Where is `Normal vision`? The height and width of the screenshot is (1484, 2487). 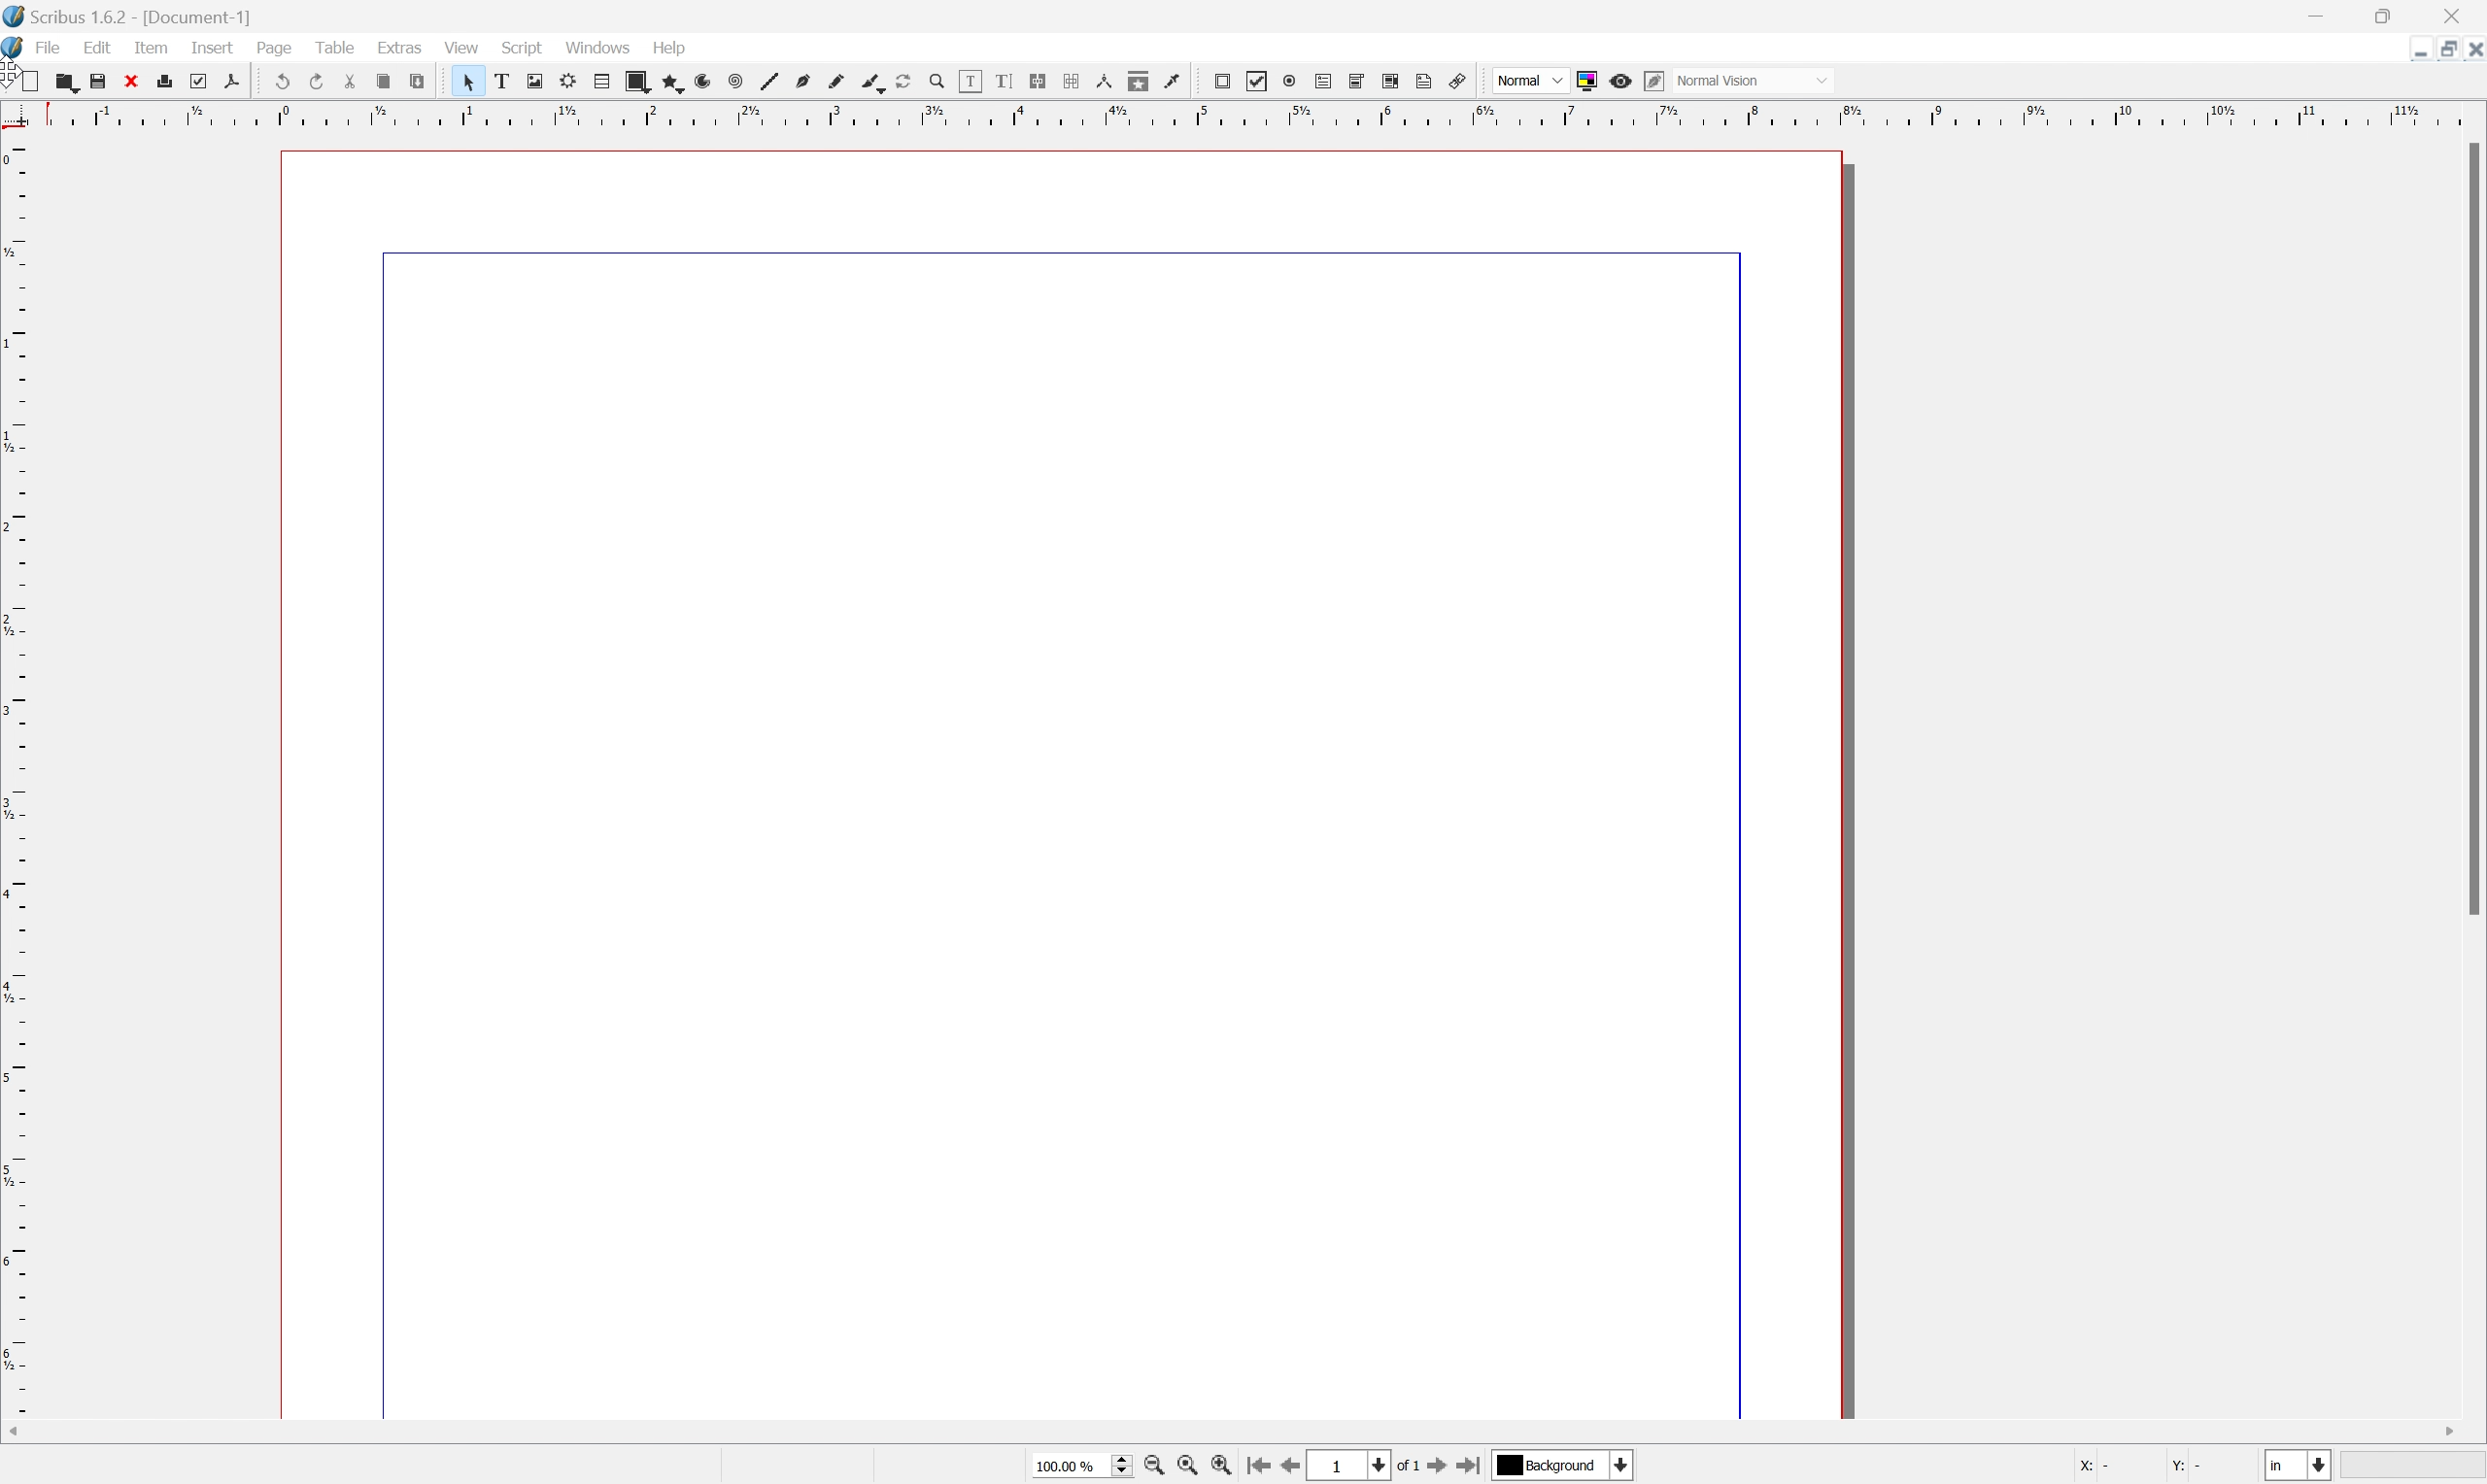 Normal vision is located at coordinates (1762, 80).